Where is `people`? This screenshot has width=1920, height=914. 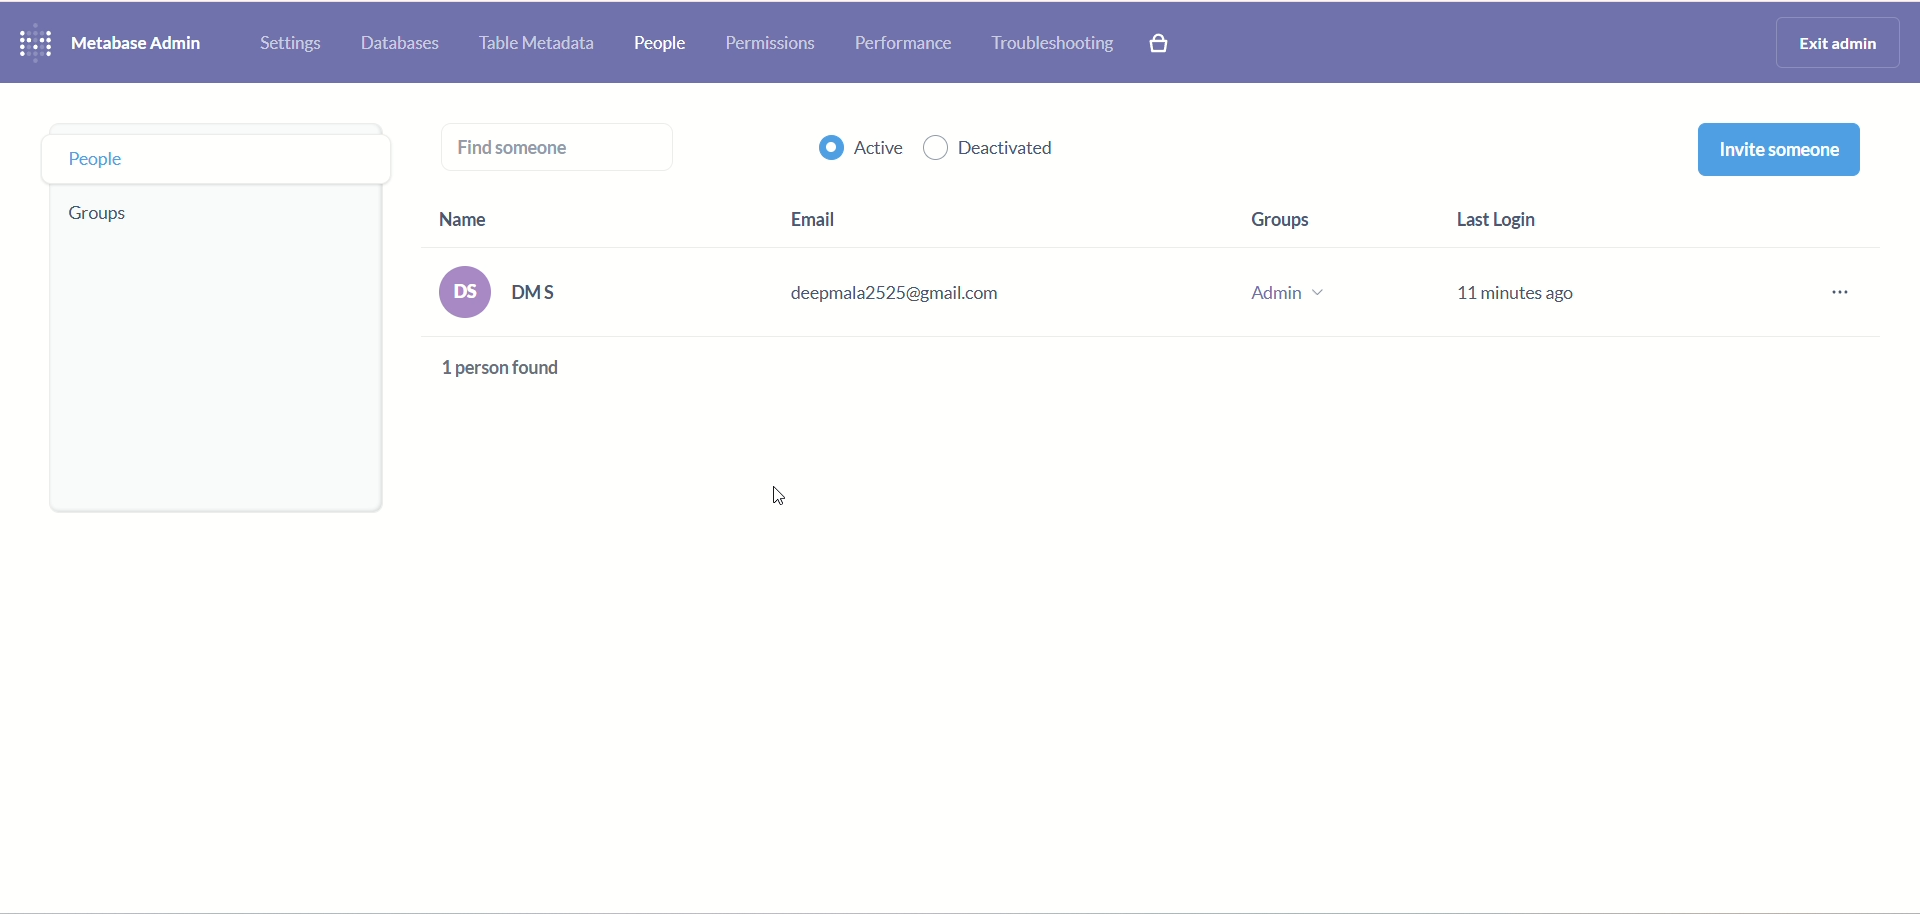
people is located at coordinates (656, 47).